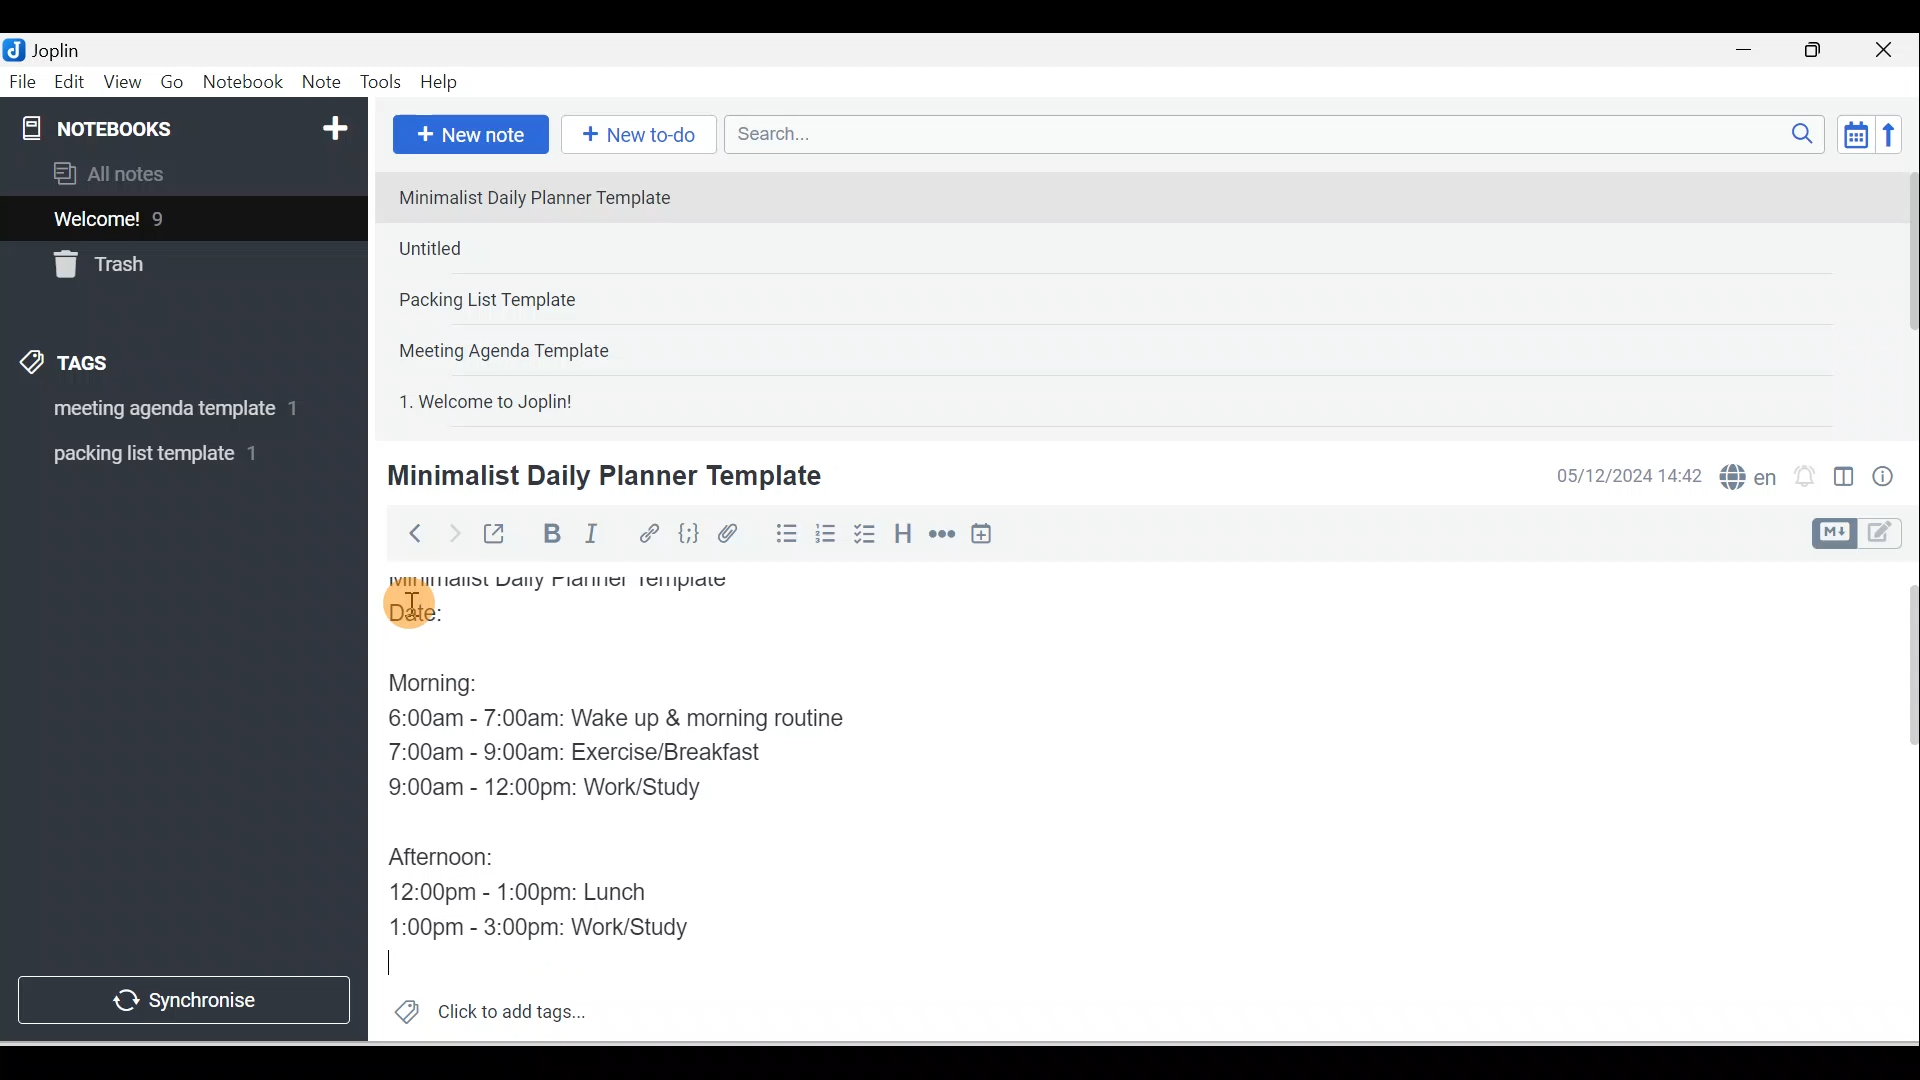  Describe the element at coordinates (545, 890) in the screenshot. I see `12:00pm - 1:00pm: Lunch` at that location.